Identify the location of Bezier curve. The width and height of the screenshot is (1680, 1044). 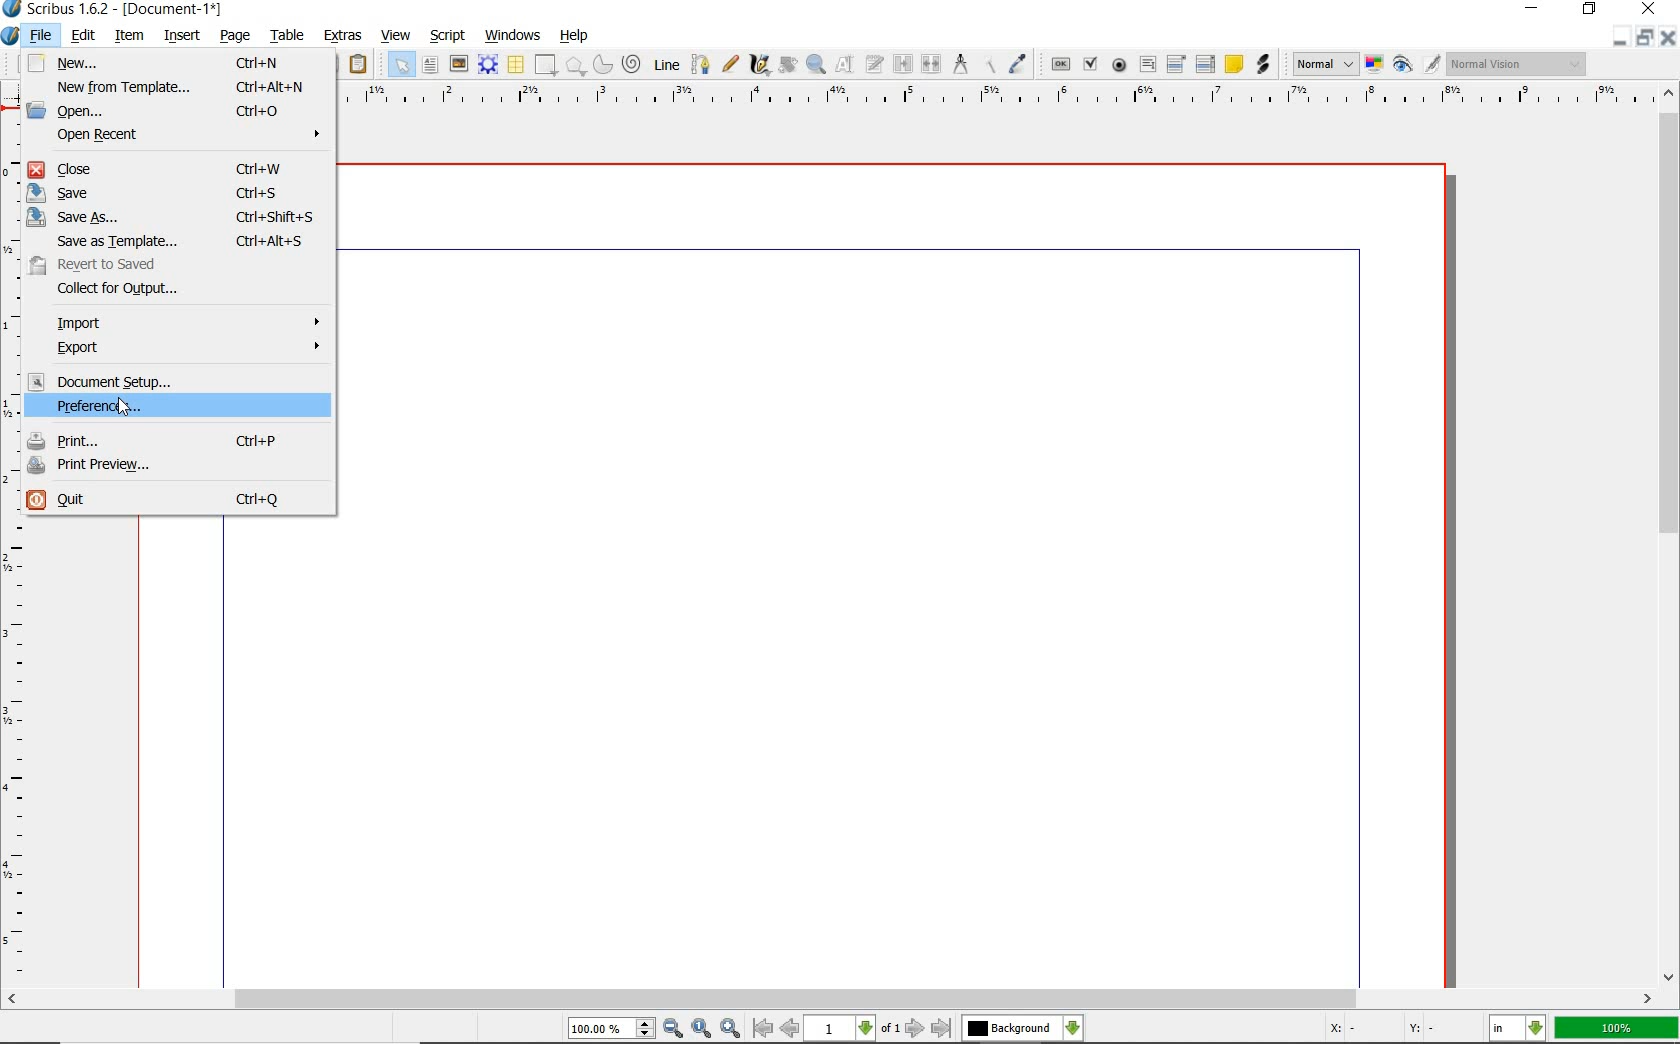
(700, 63).